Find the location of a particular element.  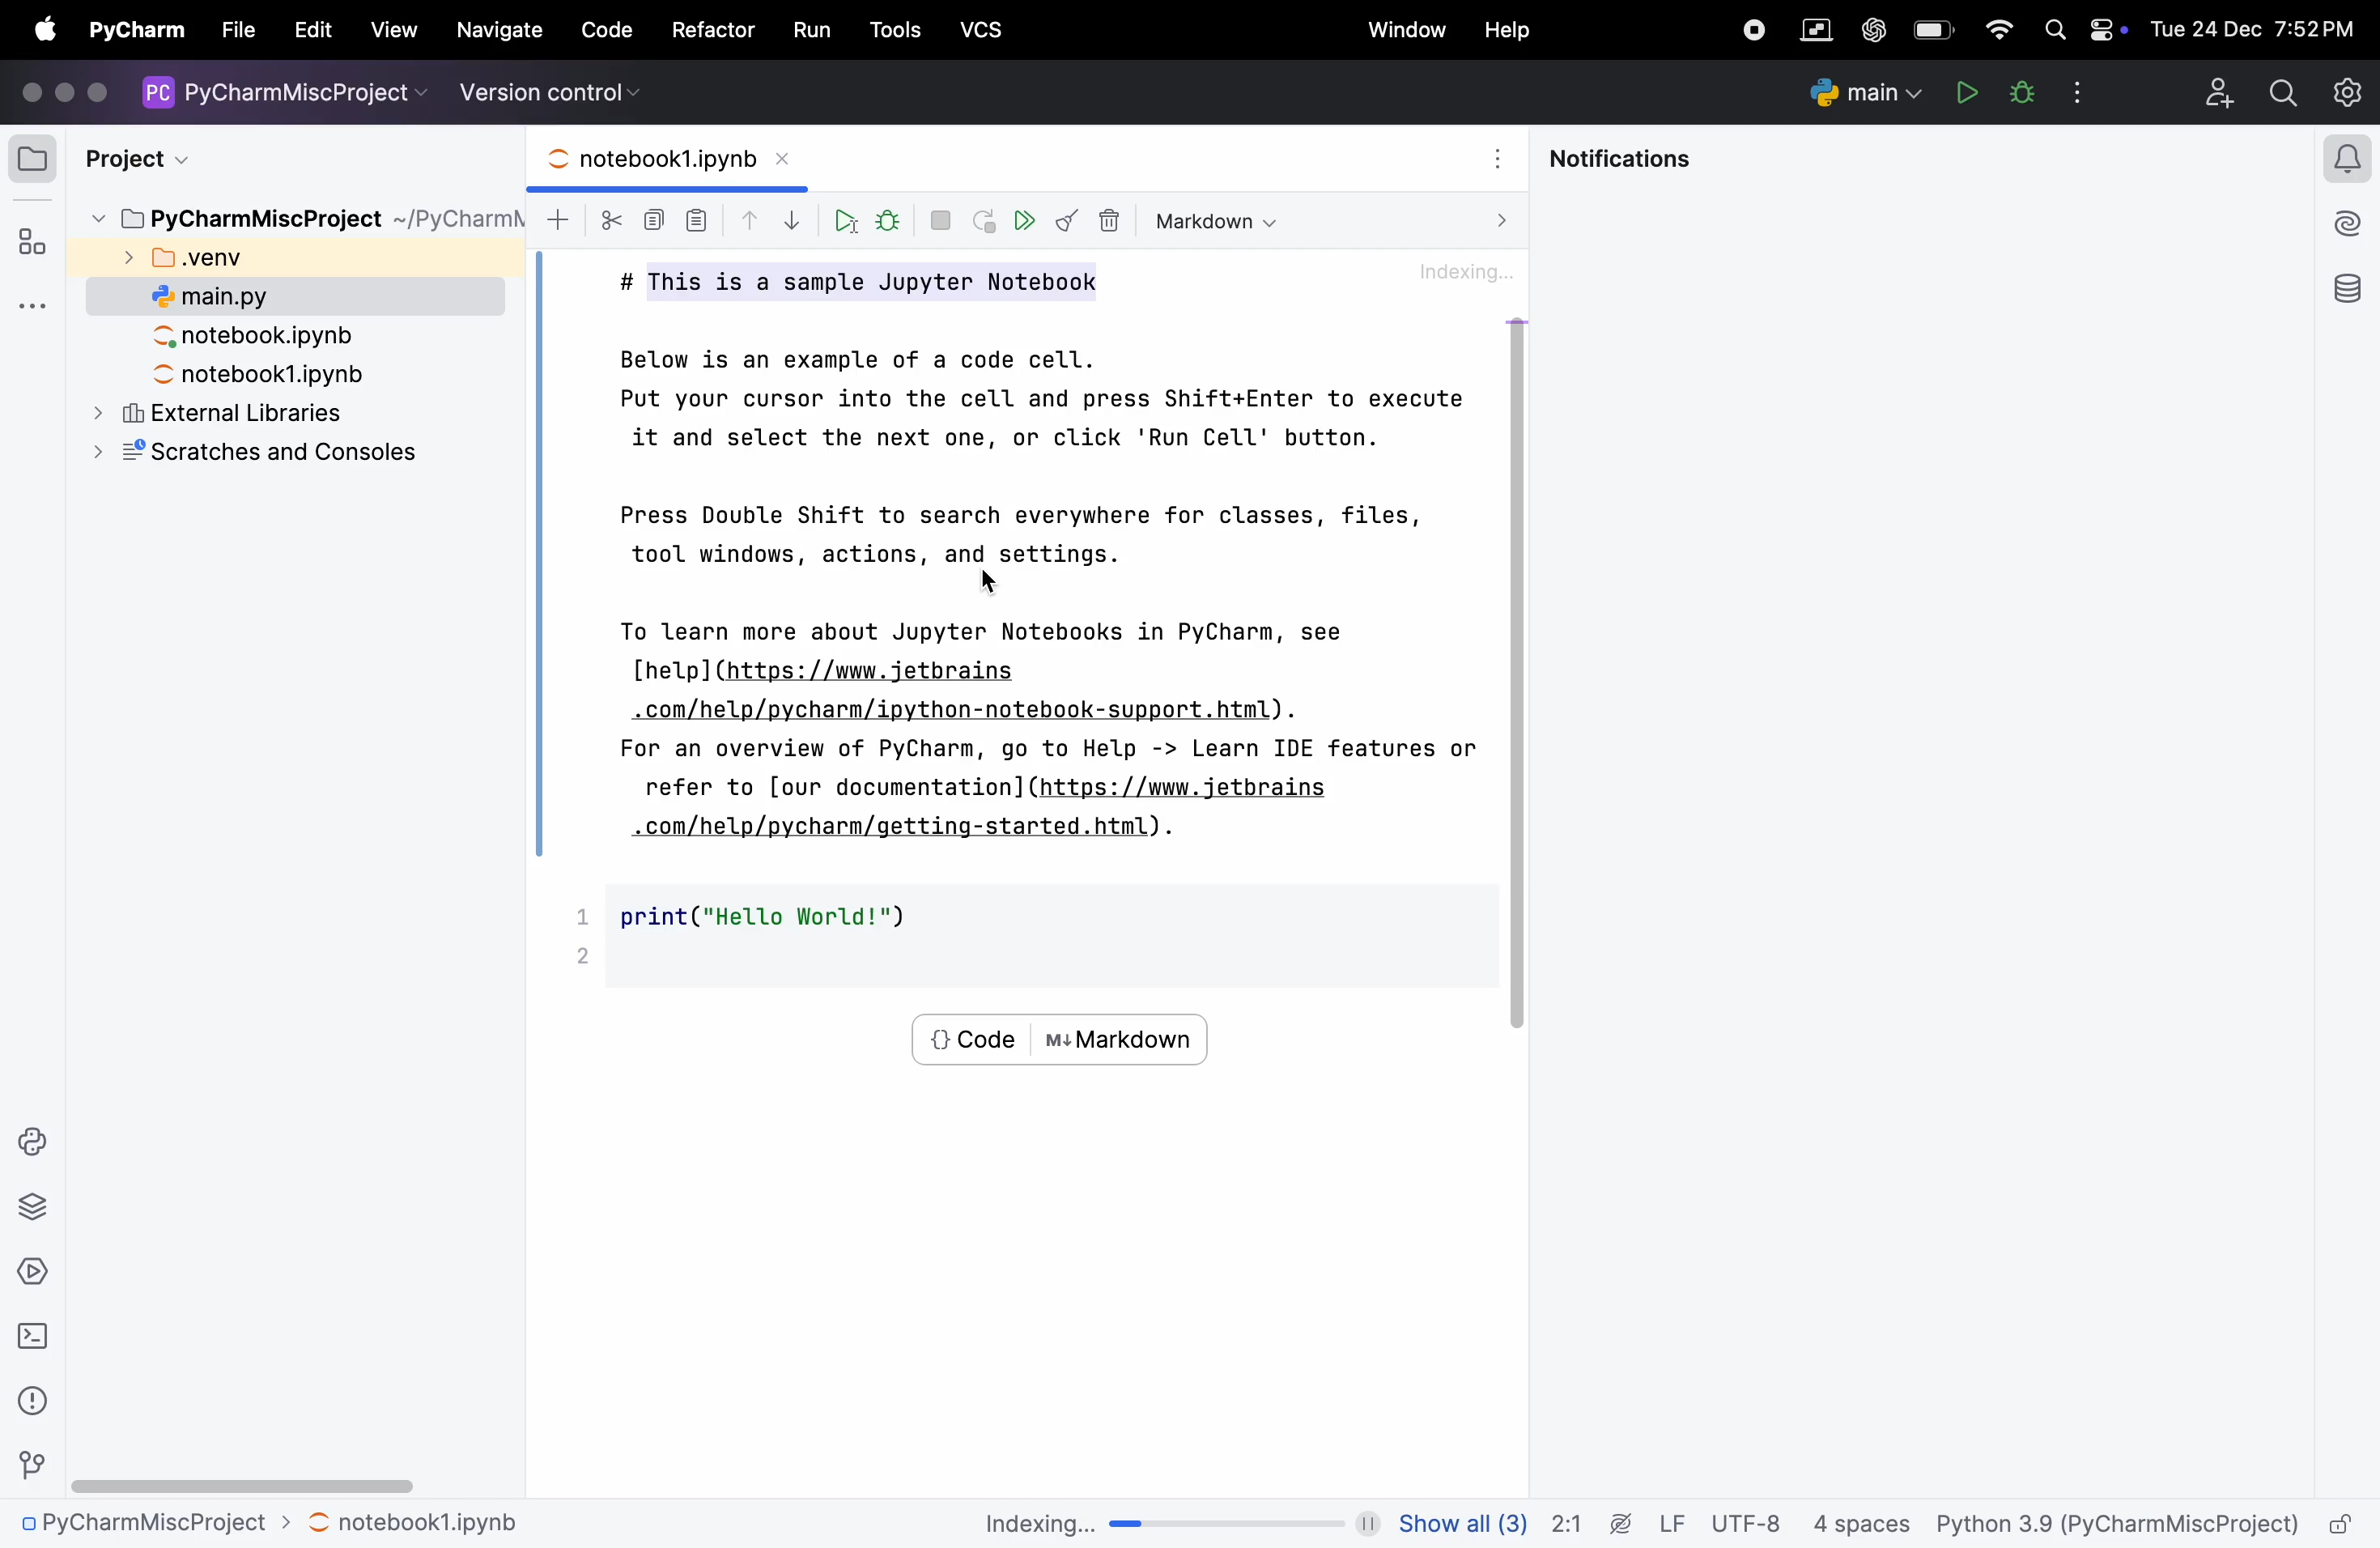

notebook1.ipynb is located at coordinates (276, 372).